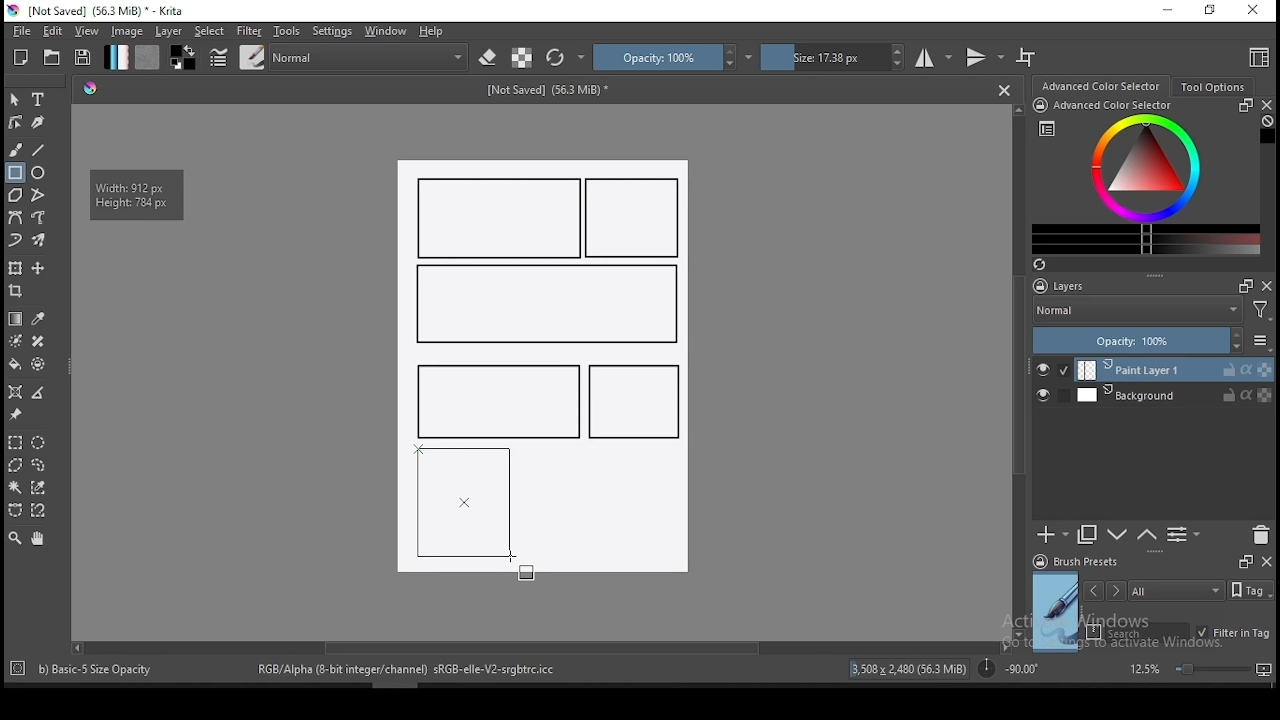 Image resolution: width=1280 pixels, height=720 pixels. Describe the element at coordinates (15, 267) in the screenshot. I see `transform a layer or a selection` at that location.